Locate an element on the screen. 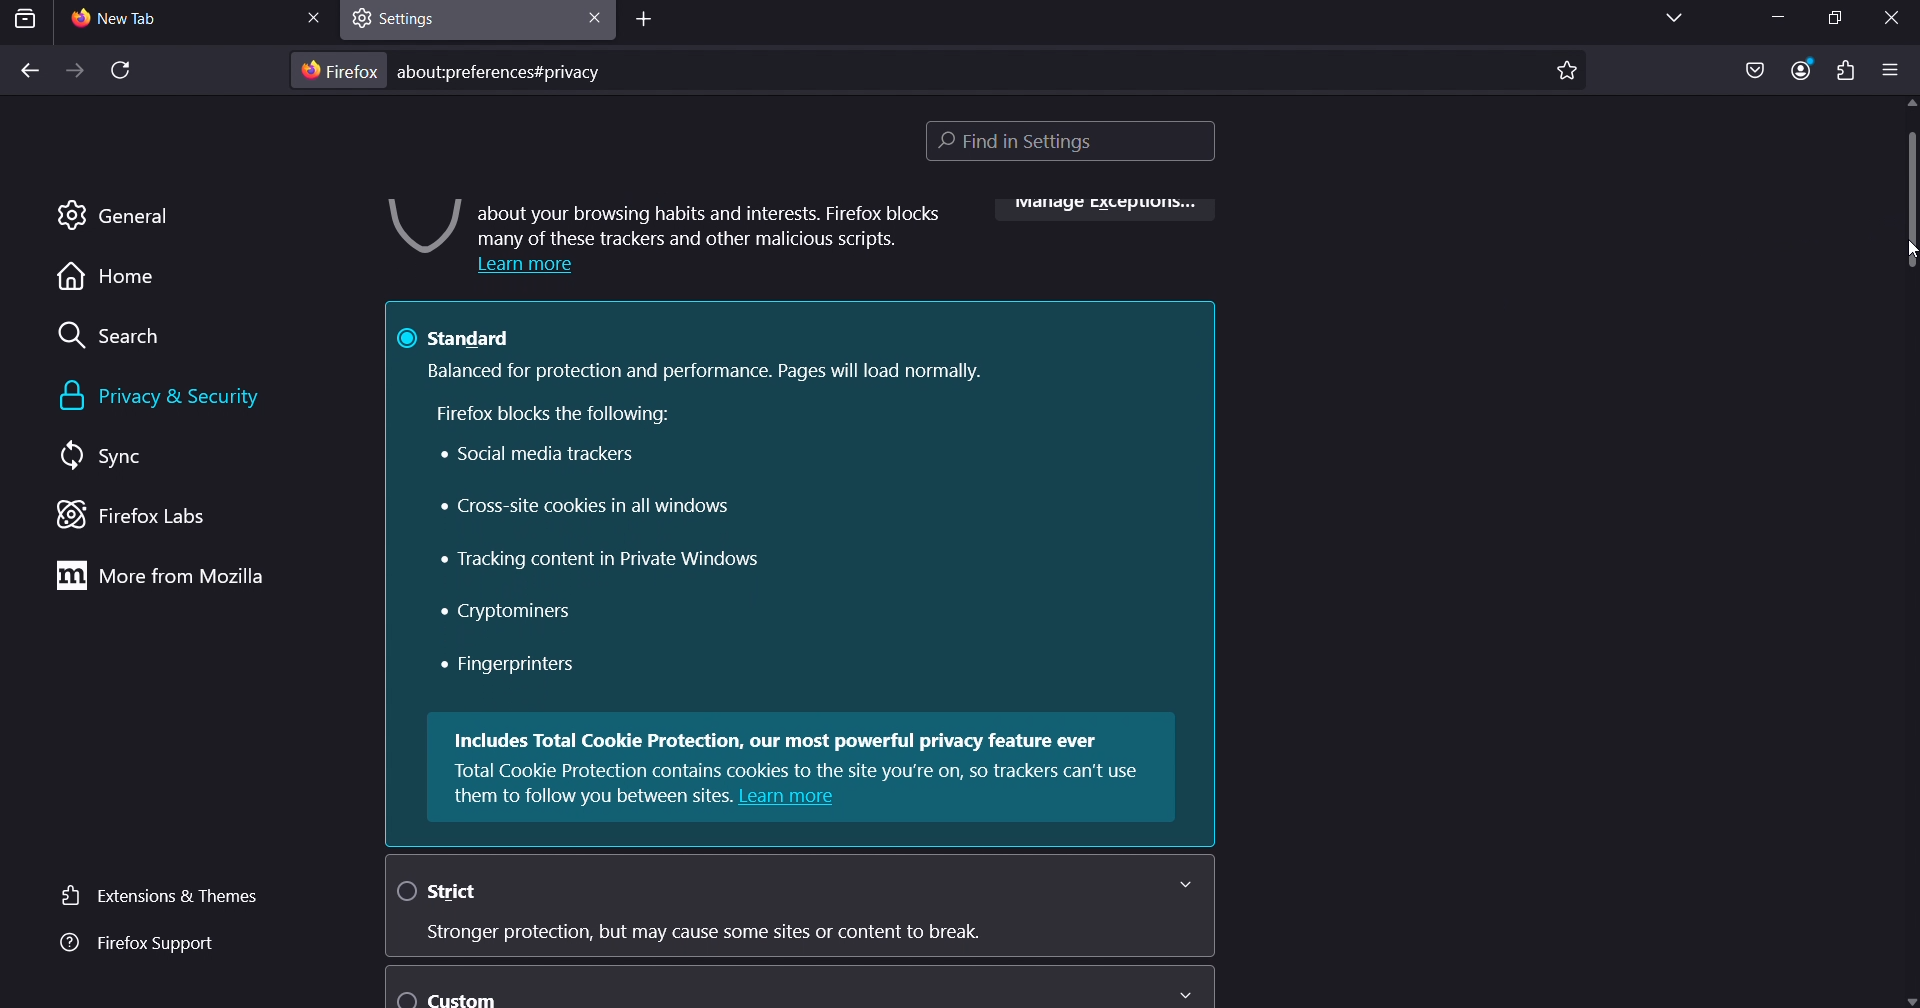  list all tabs is located at coordinates (1666, 19).